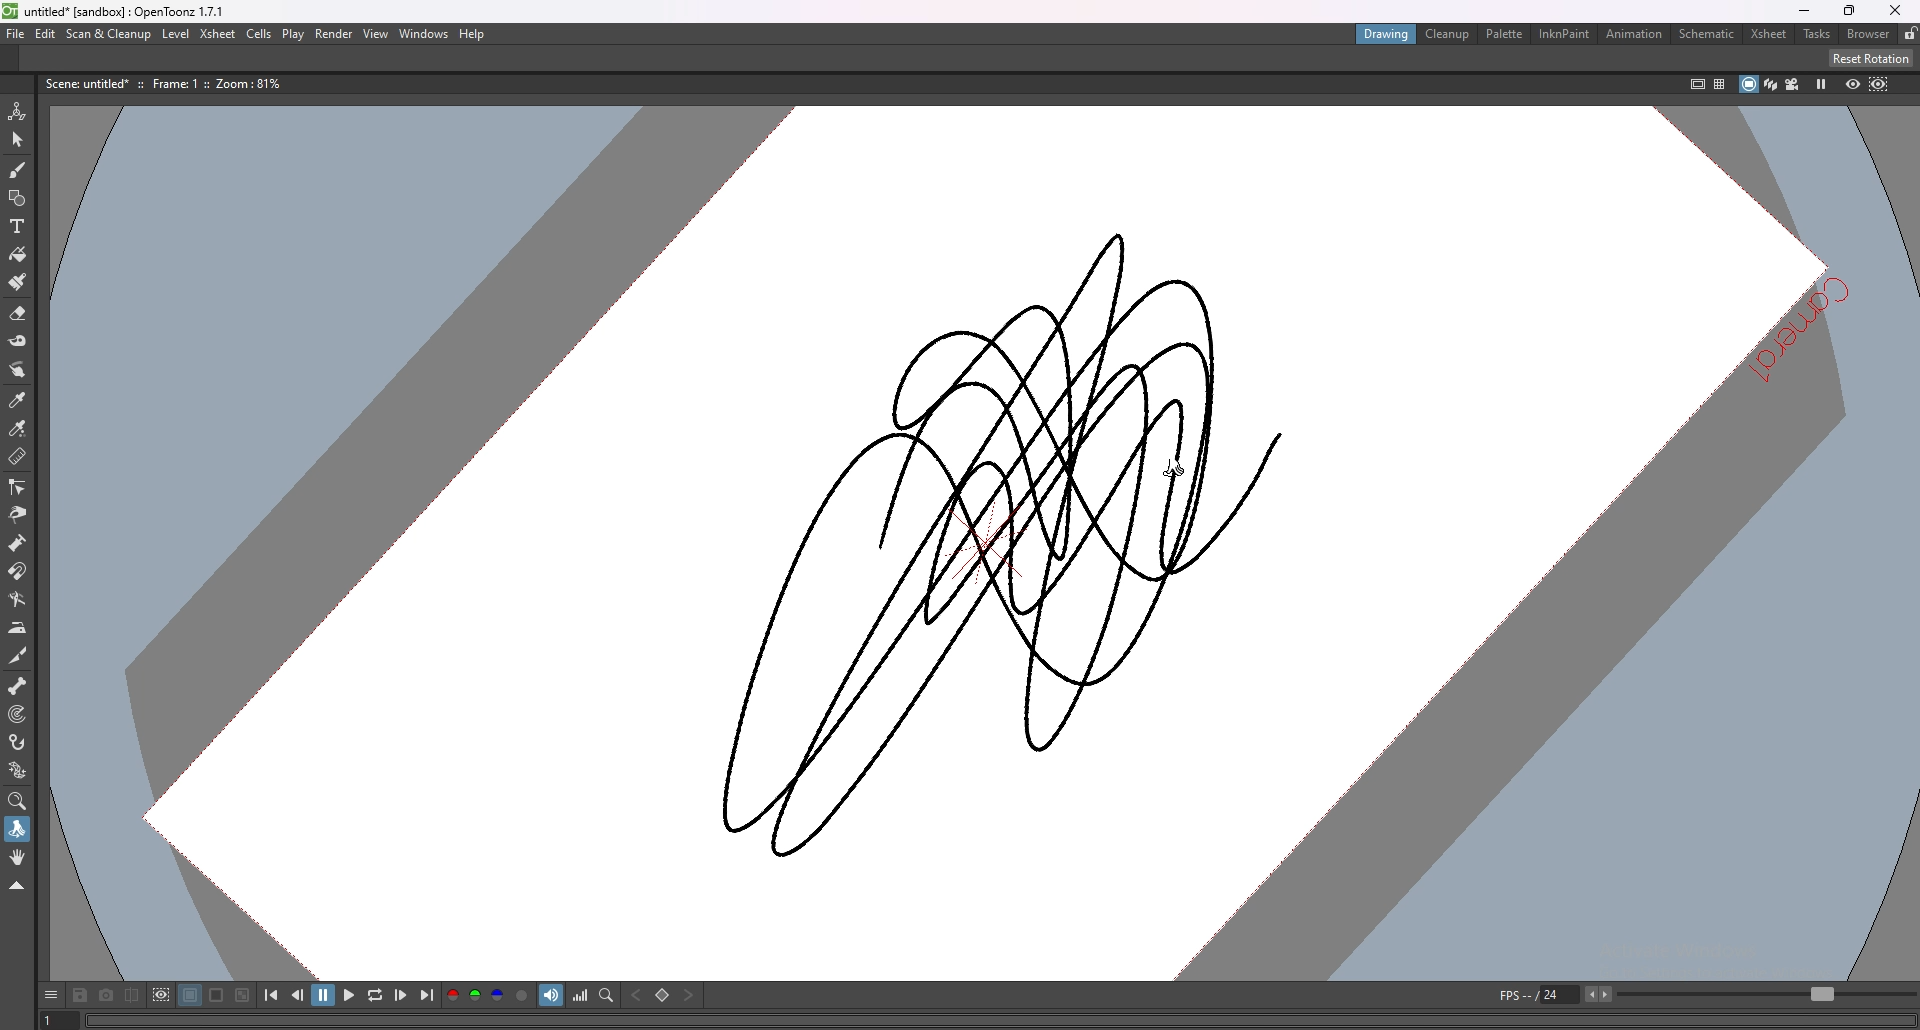 This screenshot has height=1030, width=1920. I want to click on schematic, so click(1709, 33).